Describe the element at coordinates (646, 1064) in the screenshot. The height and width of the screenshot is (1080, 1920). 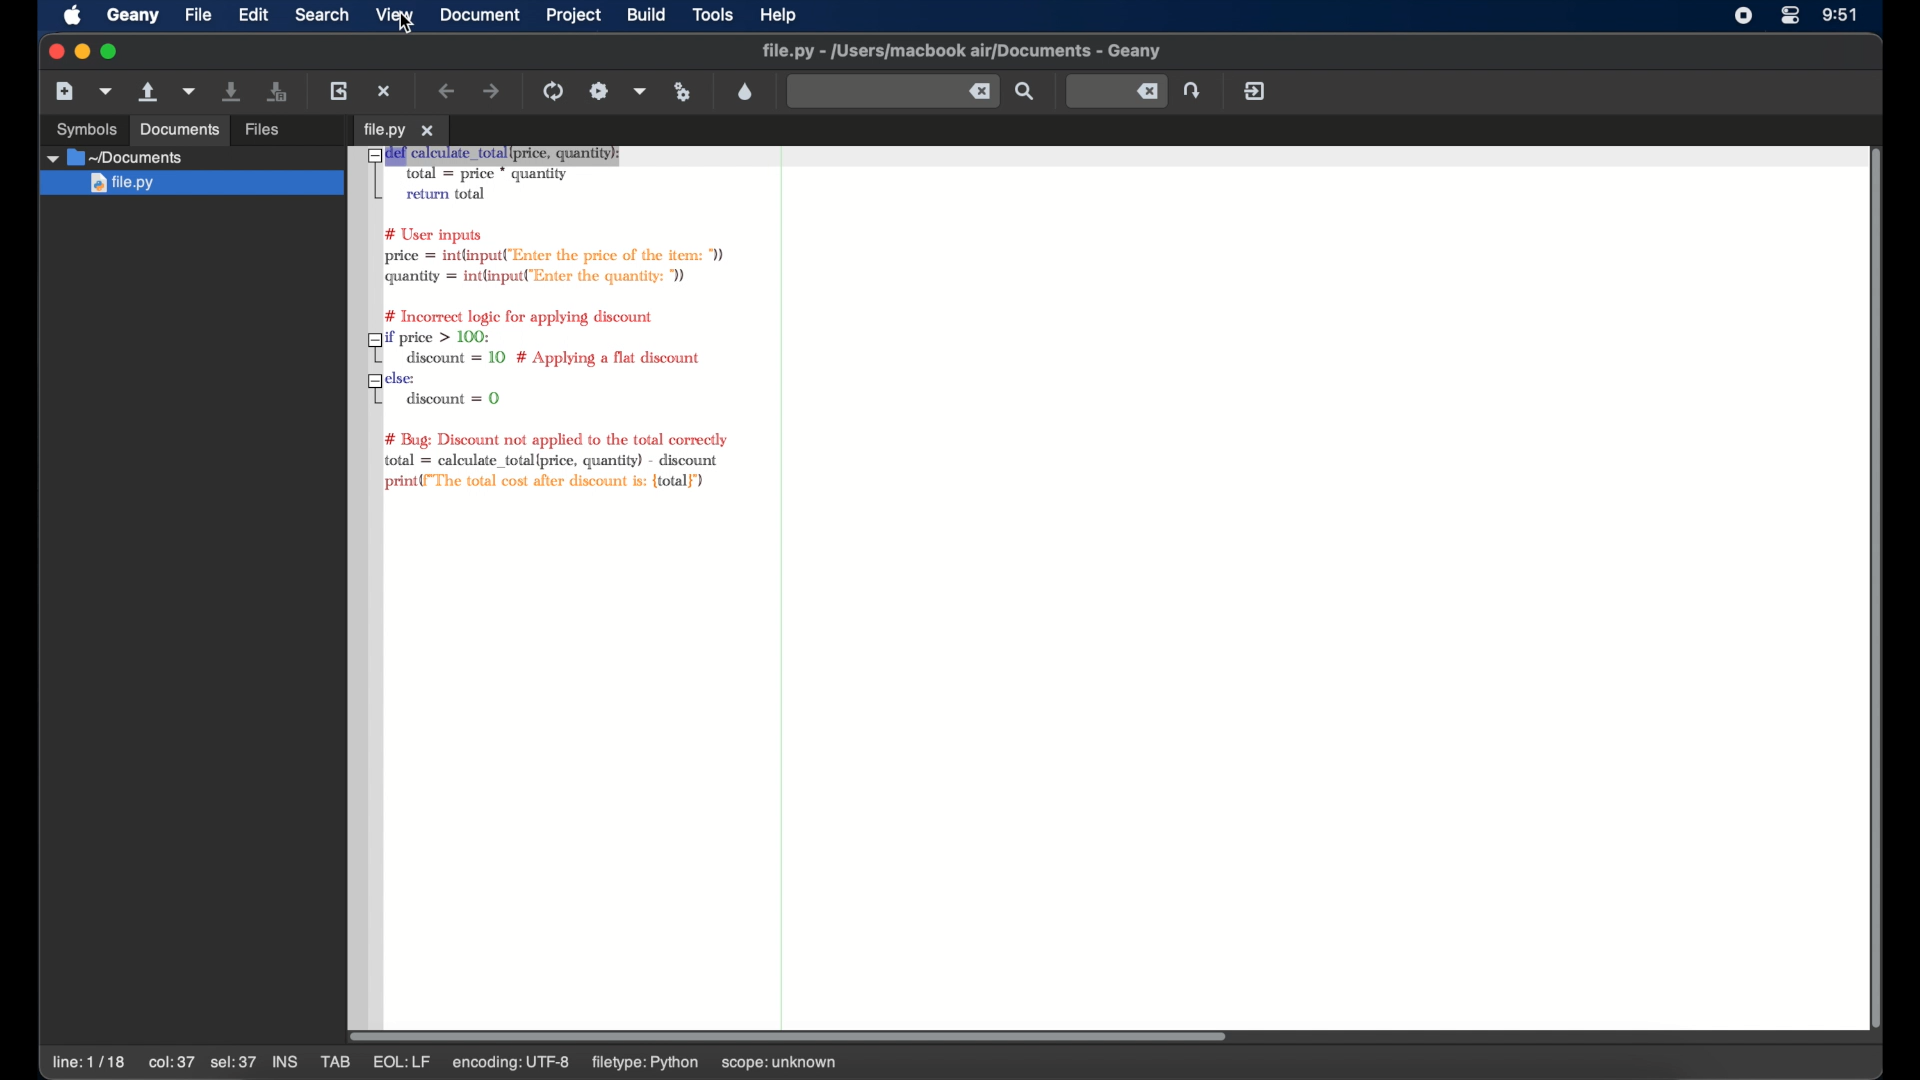
I see `filetype: python` at that location.